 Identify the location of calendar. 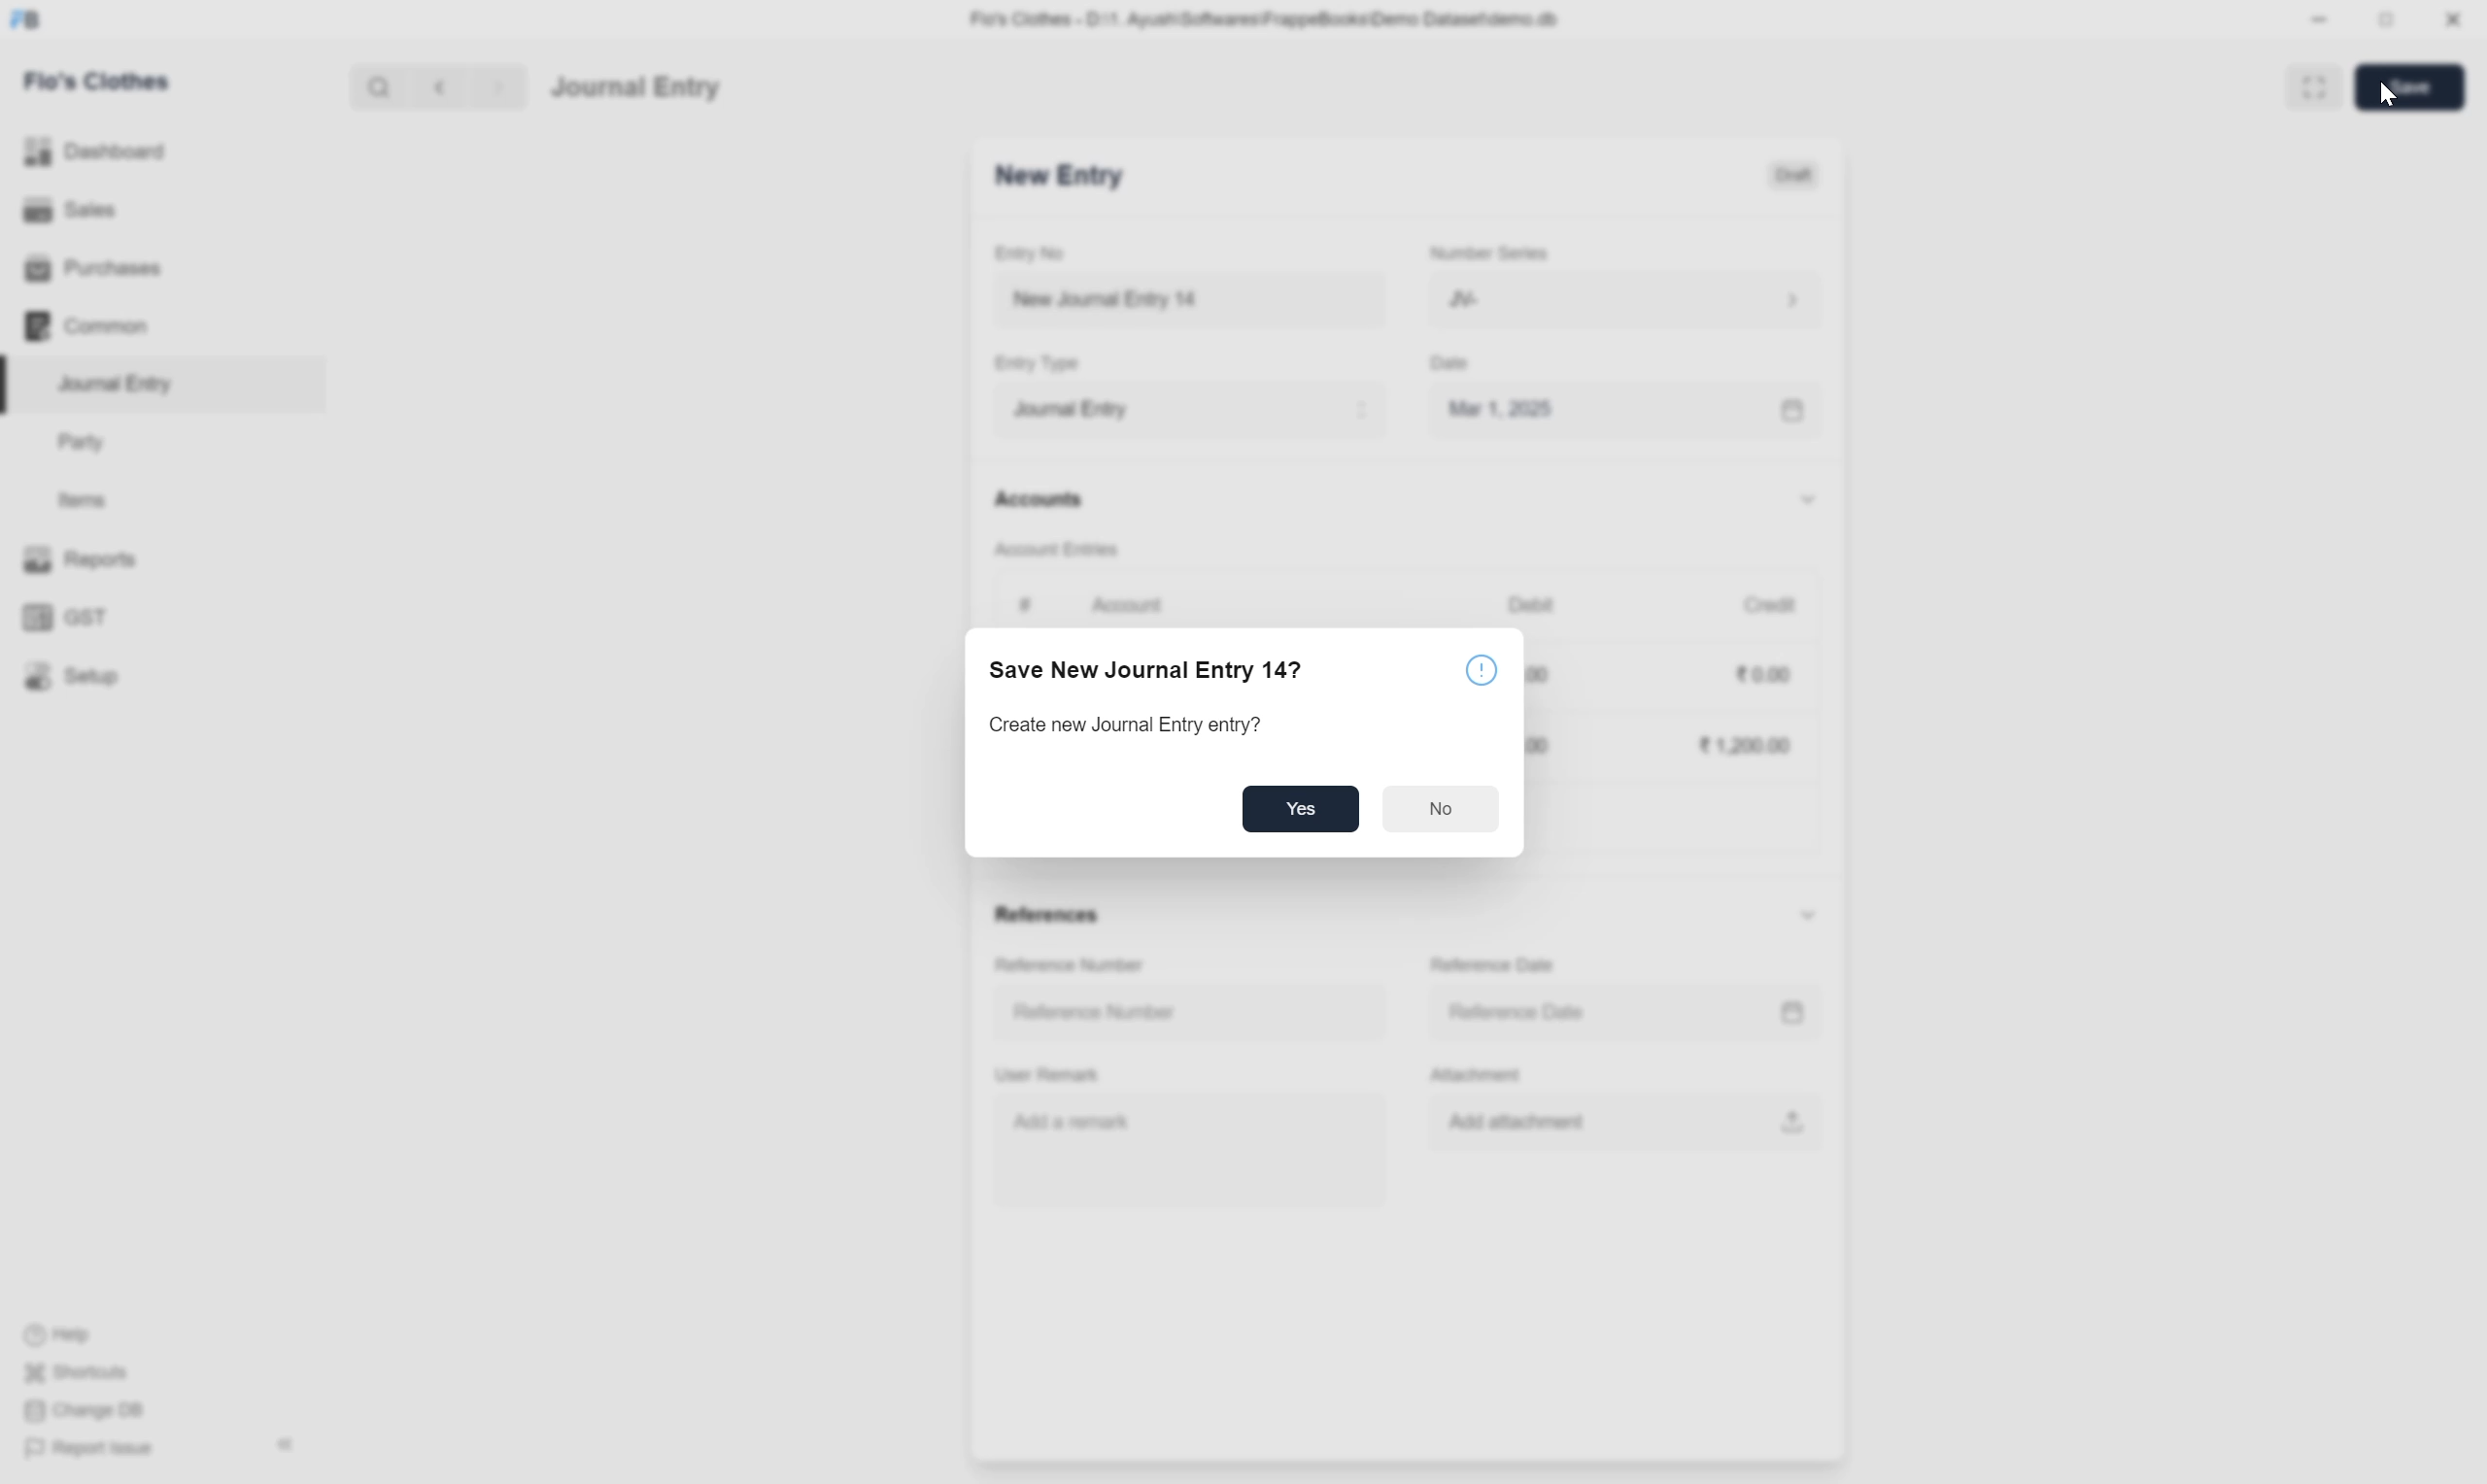
(1794, 412).